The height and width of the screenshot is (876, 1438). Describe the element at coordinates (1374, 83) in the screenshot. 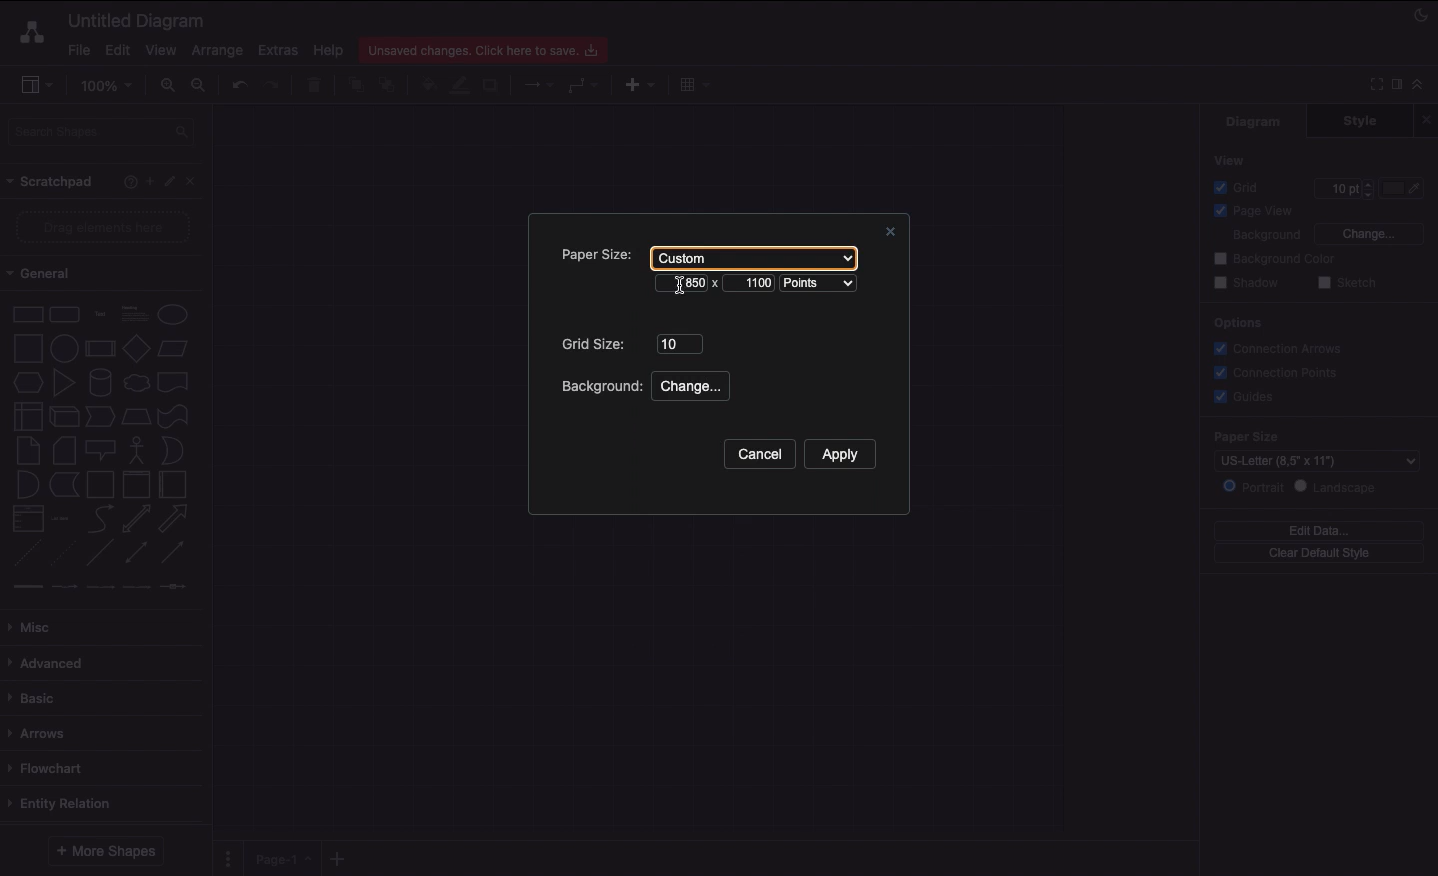

I see `Full screen` at that location.